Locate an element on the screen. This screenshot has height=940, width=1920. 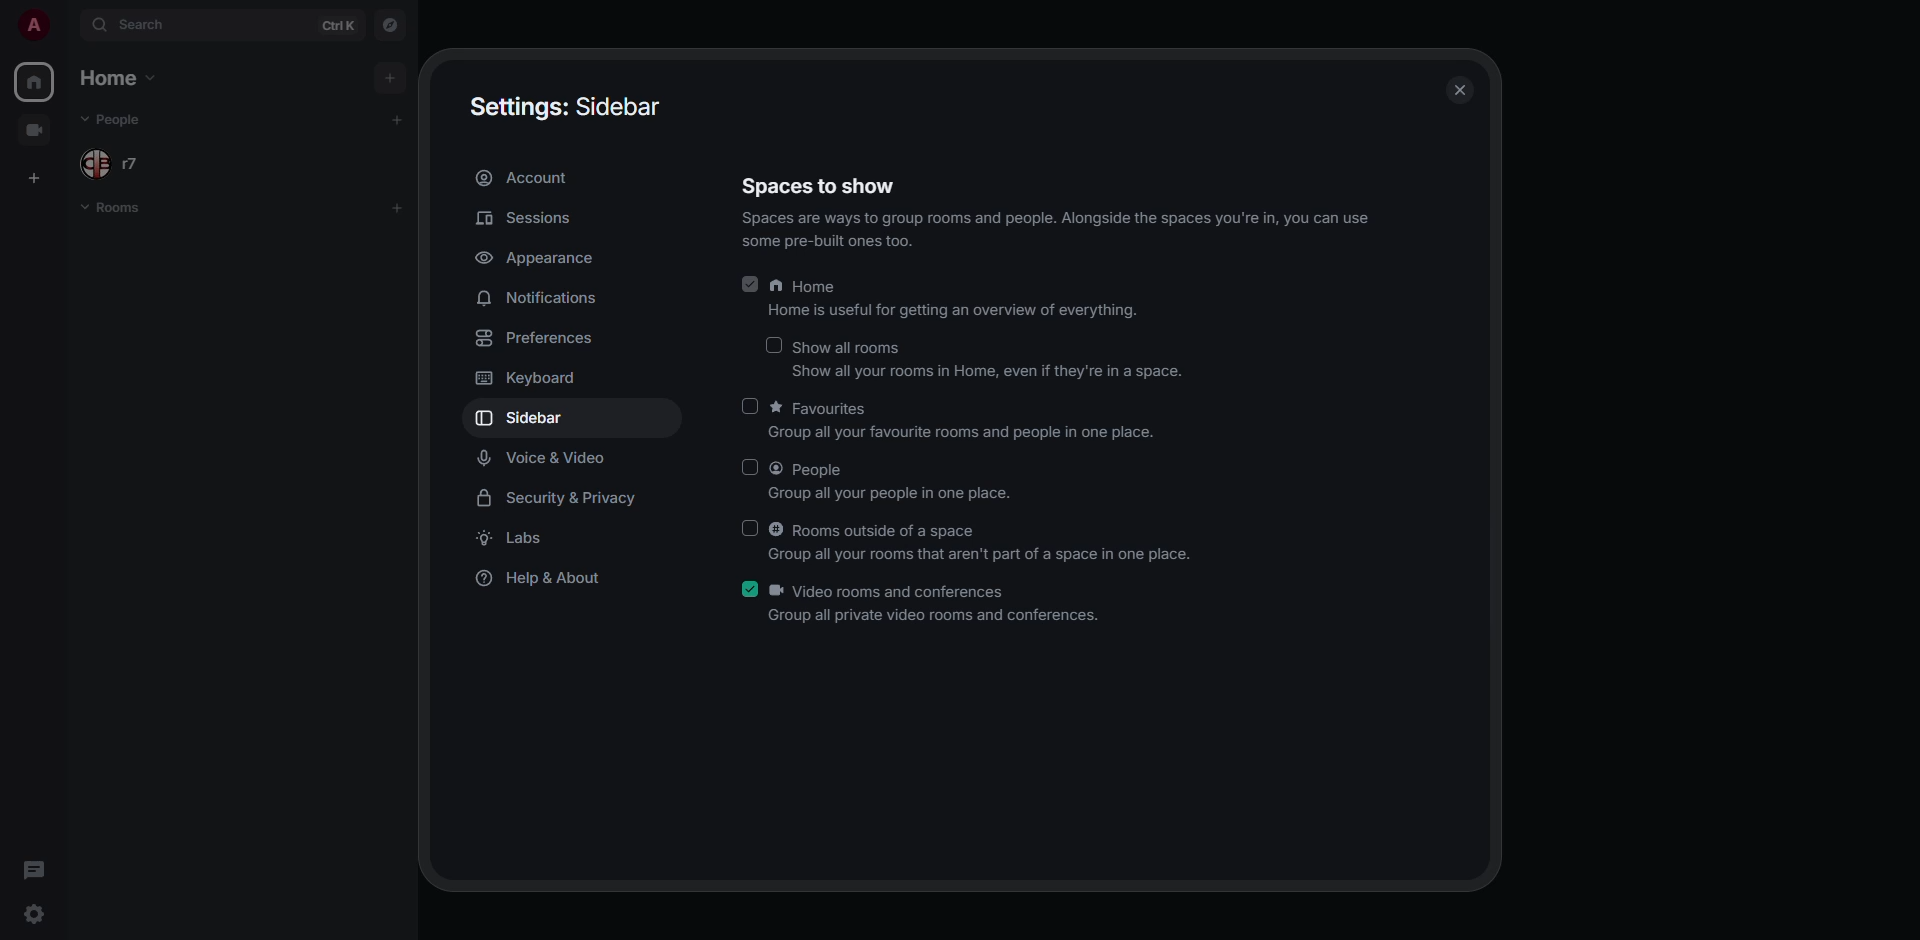
home is located at coordinates (112, 79).